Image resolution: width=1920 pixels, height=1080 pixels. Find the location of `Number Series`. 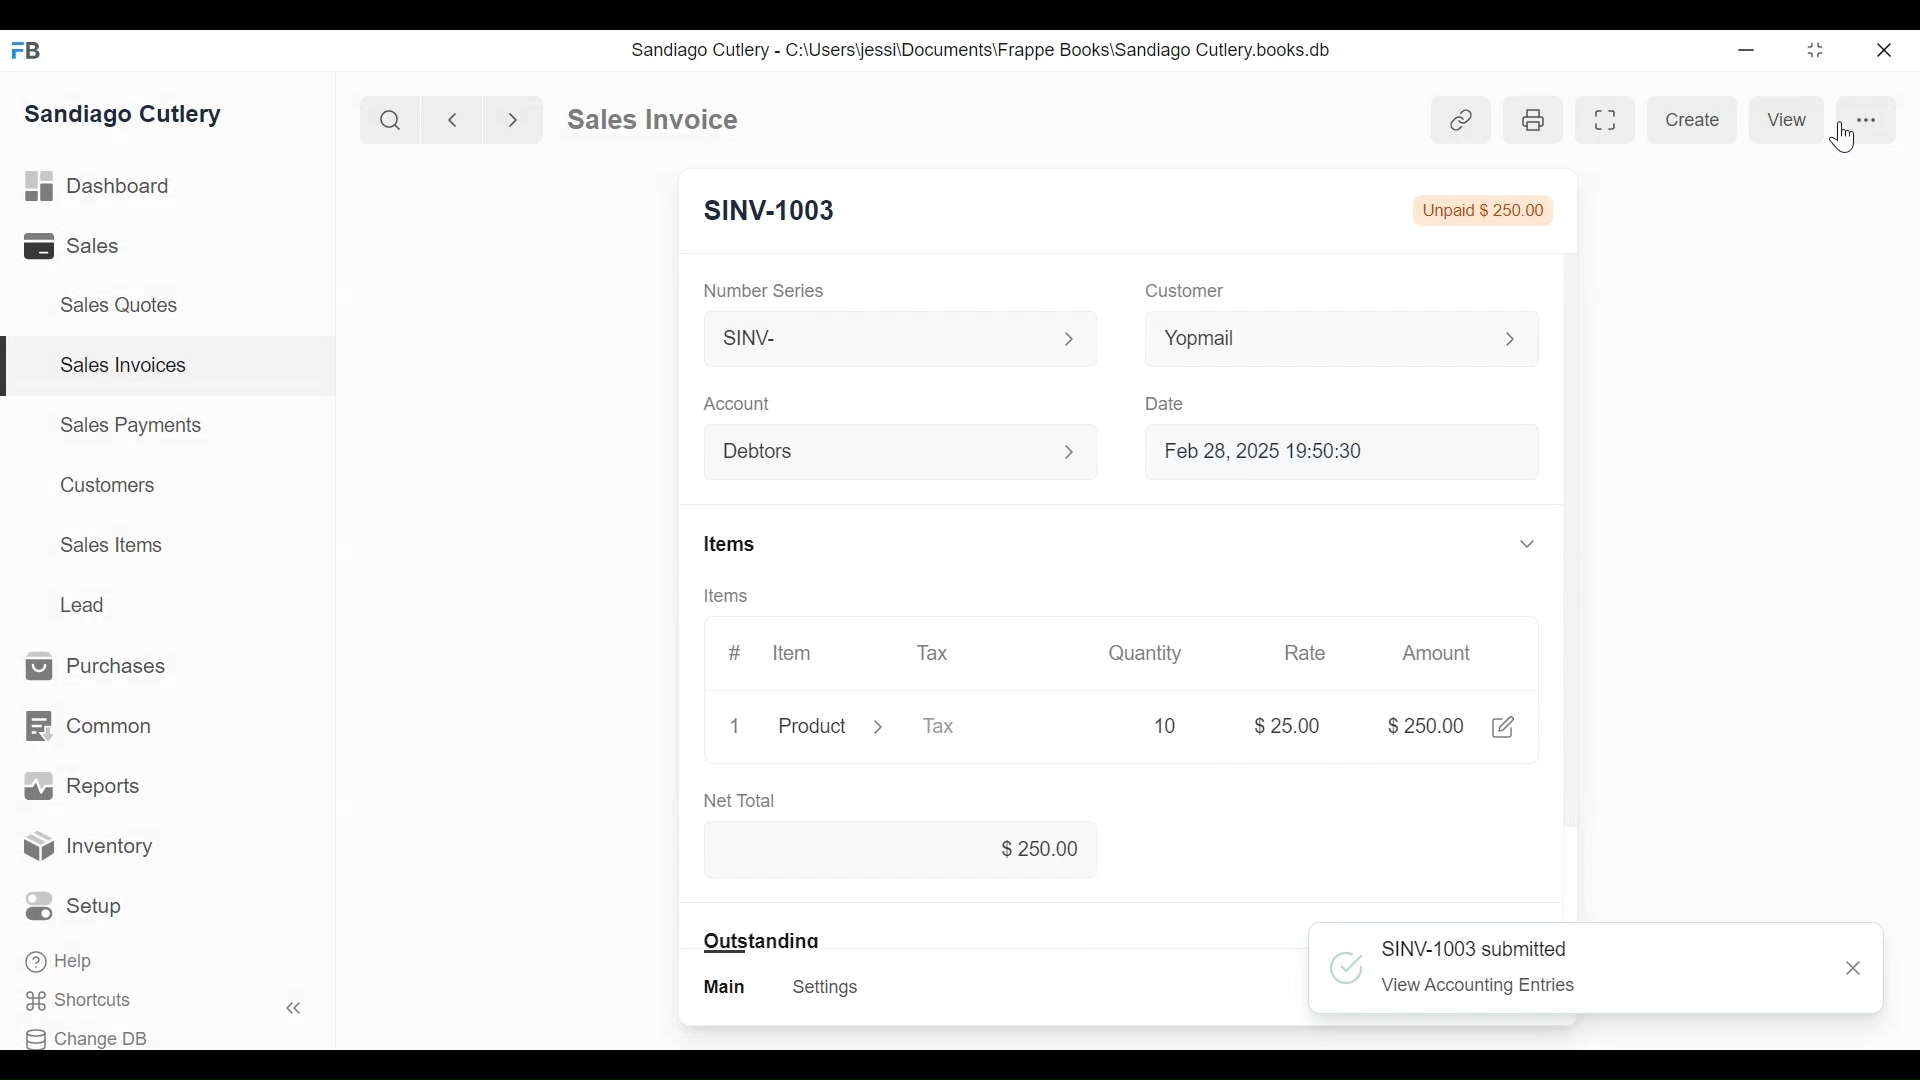

Number Series is located at coordinates (766, 290).